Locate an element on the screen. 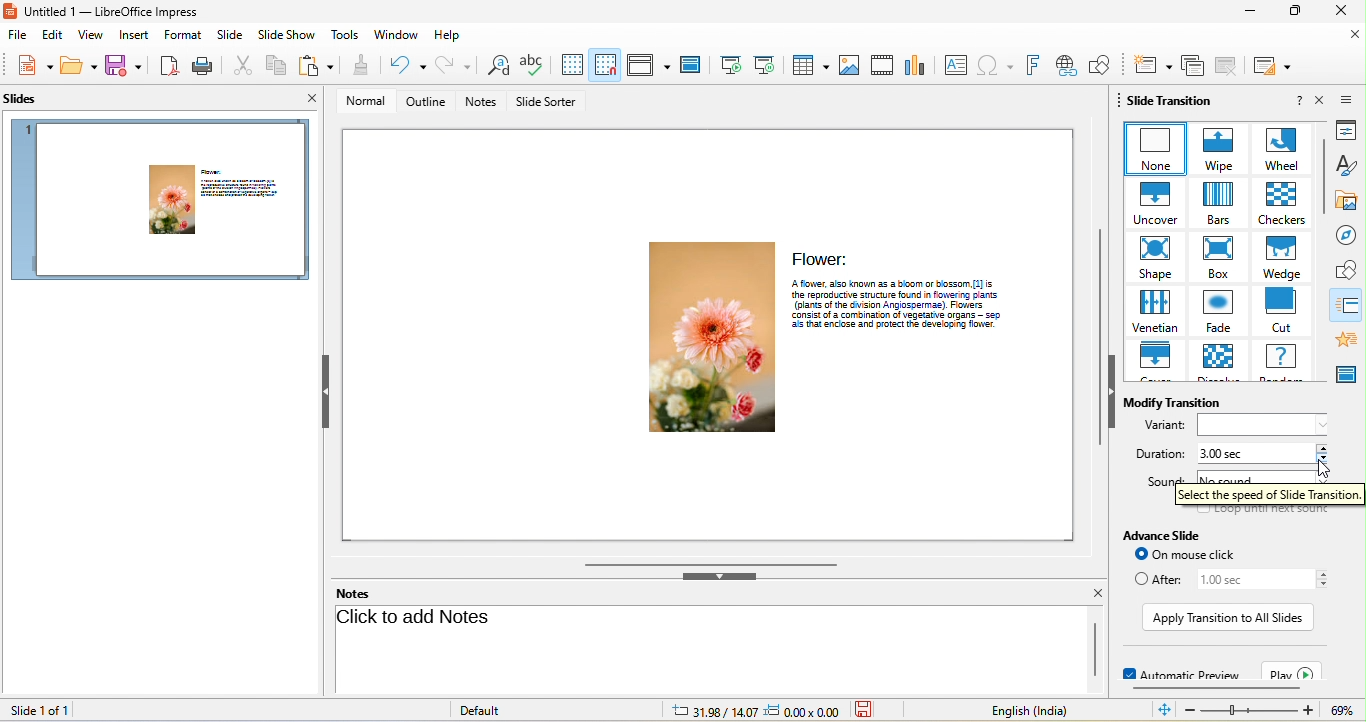  close is located at coordinates (1354, 37).